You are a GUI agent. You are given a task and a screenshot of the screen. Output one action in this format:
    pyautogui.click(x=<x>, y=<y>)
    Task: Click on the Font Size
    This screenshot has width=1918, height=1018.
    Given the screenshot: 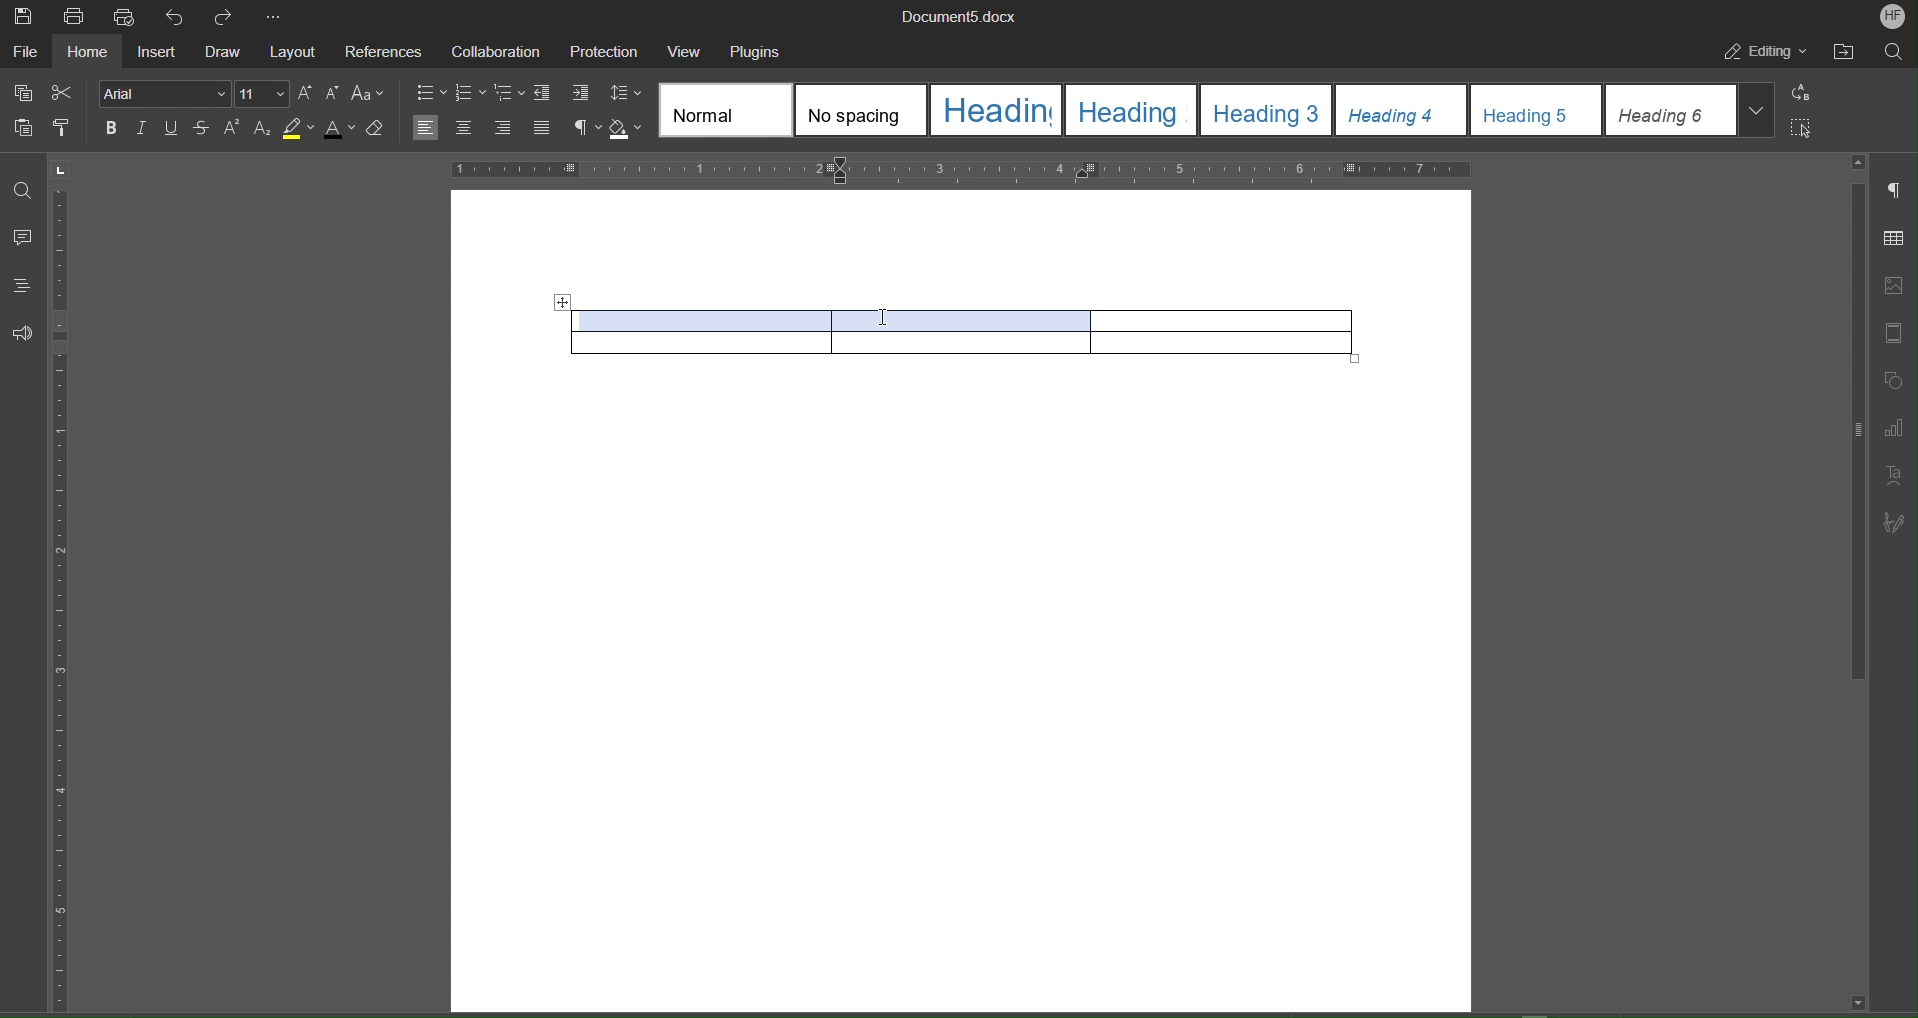 What is the action you would take?
    pyautogui.click(x=261, y=94)
    